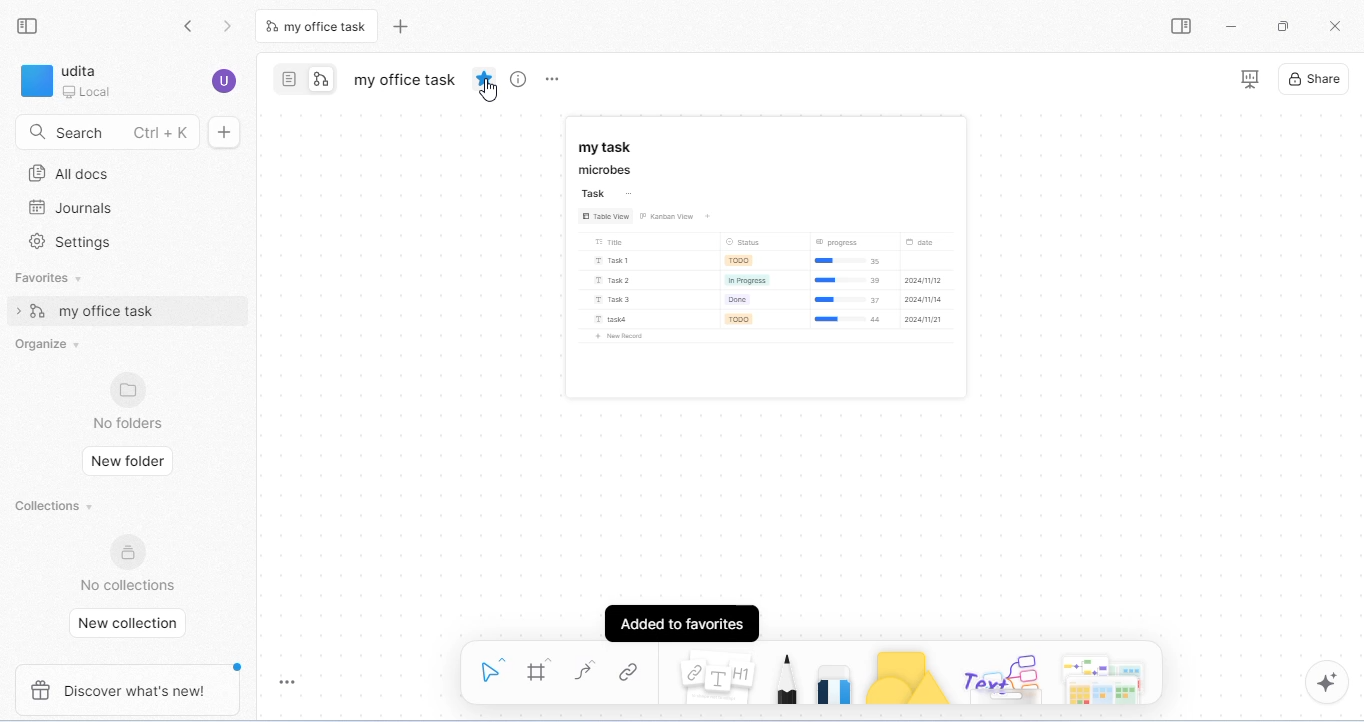 The image size is (1364, 722). What do you see at coordinates (491, 92) in the screenshot?
I see `cursor movement` at bounding box center [491, 92].